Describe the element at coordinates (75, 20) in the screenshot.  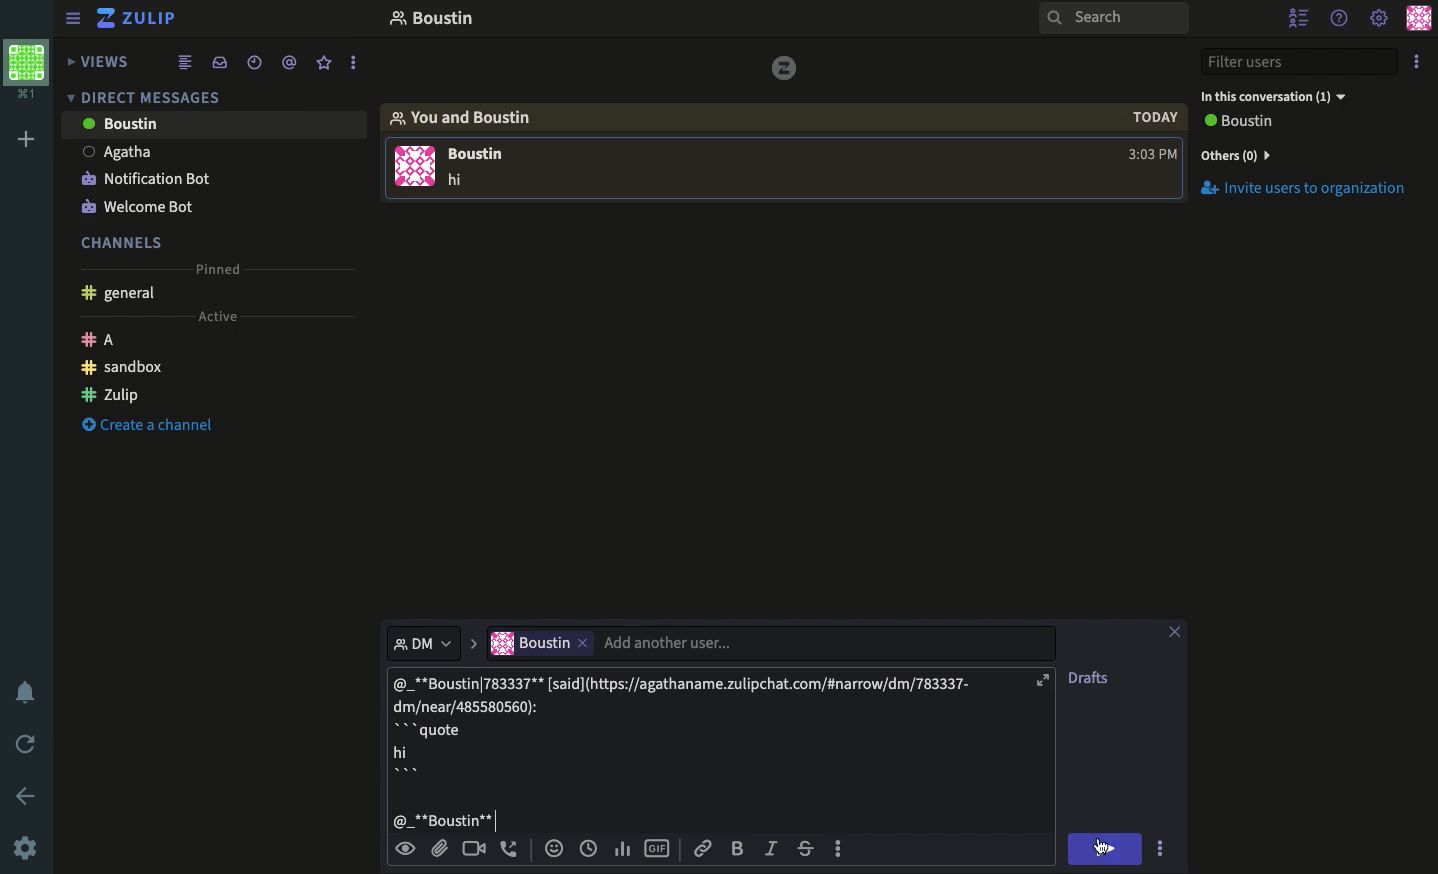
I see `Collapse menu` at that location.